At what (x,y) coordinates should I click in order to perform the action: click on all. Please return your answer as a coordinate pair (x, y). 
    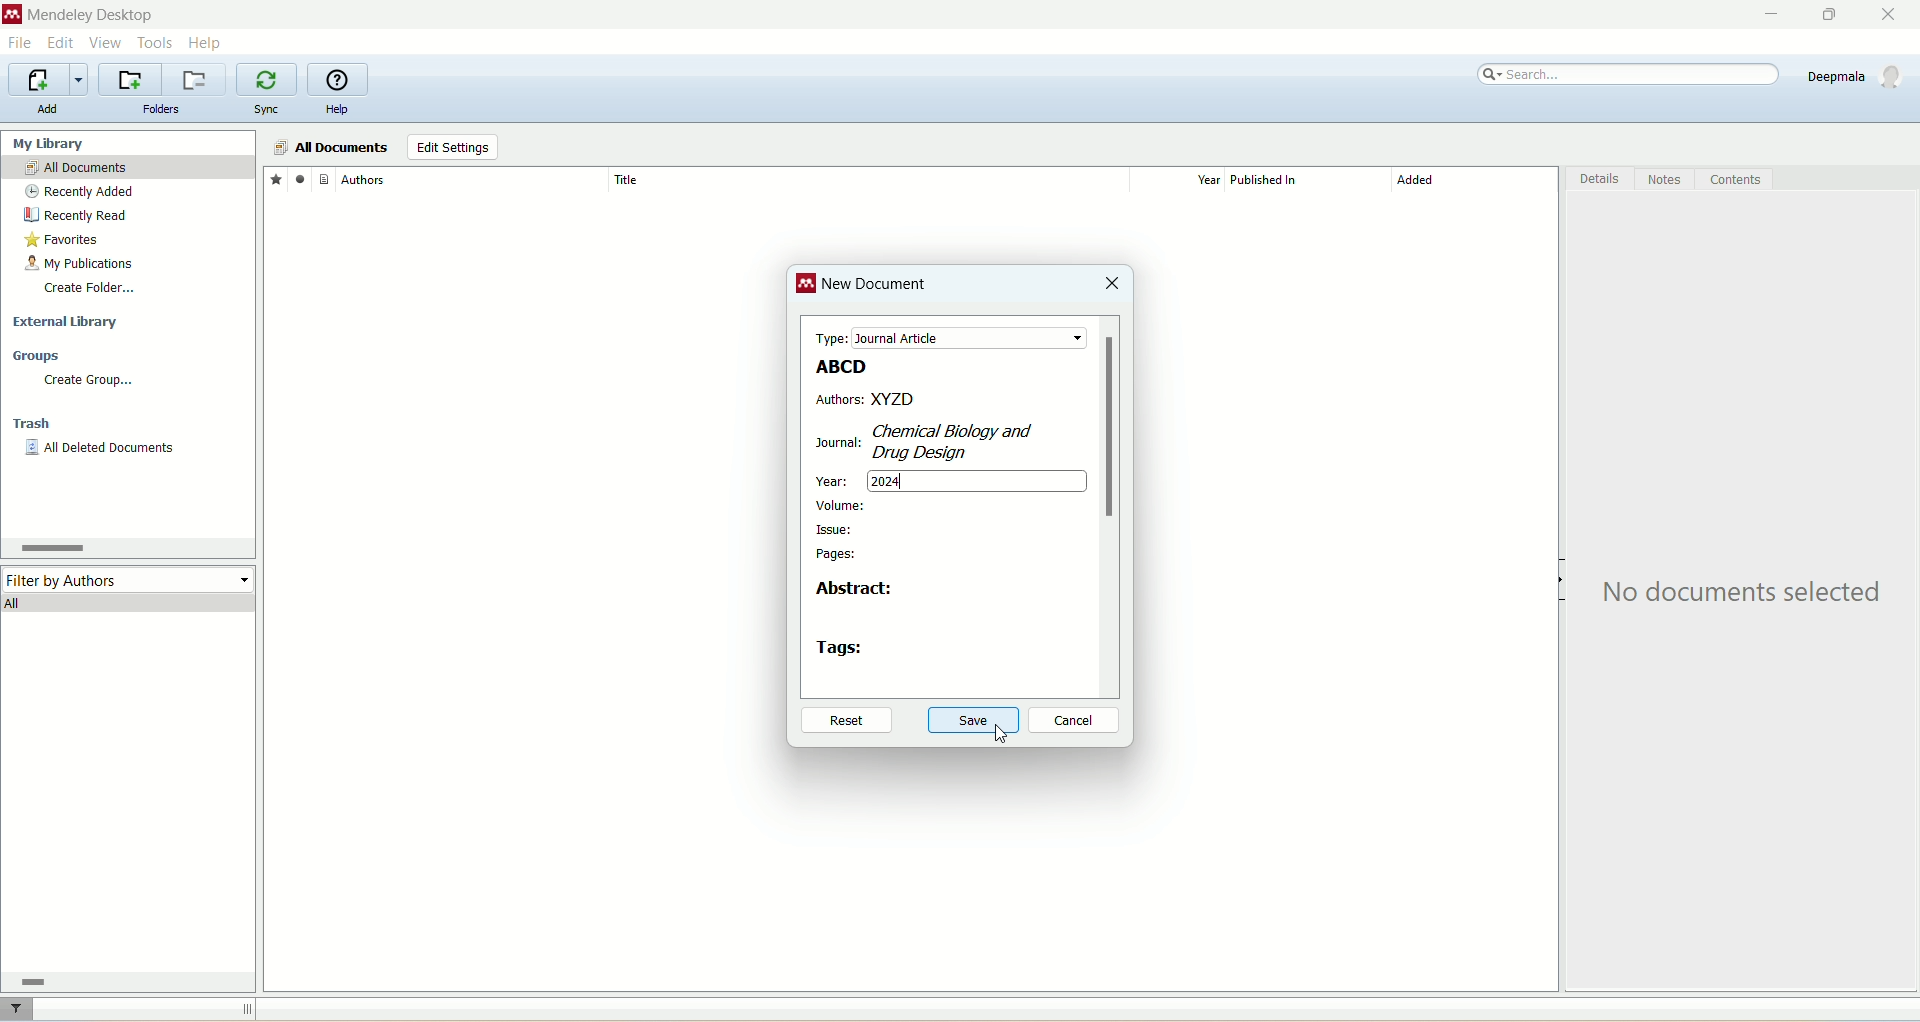
    Looking at the image, I should click on (130, 602).